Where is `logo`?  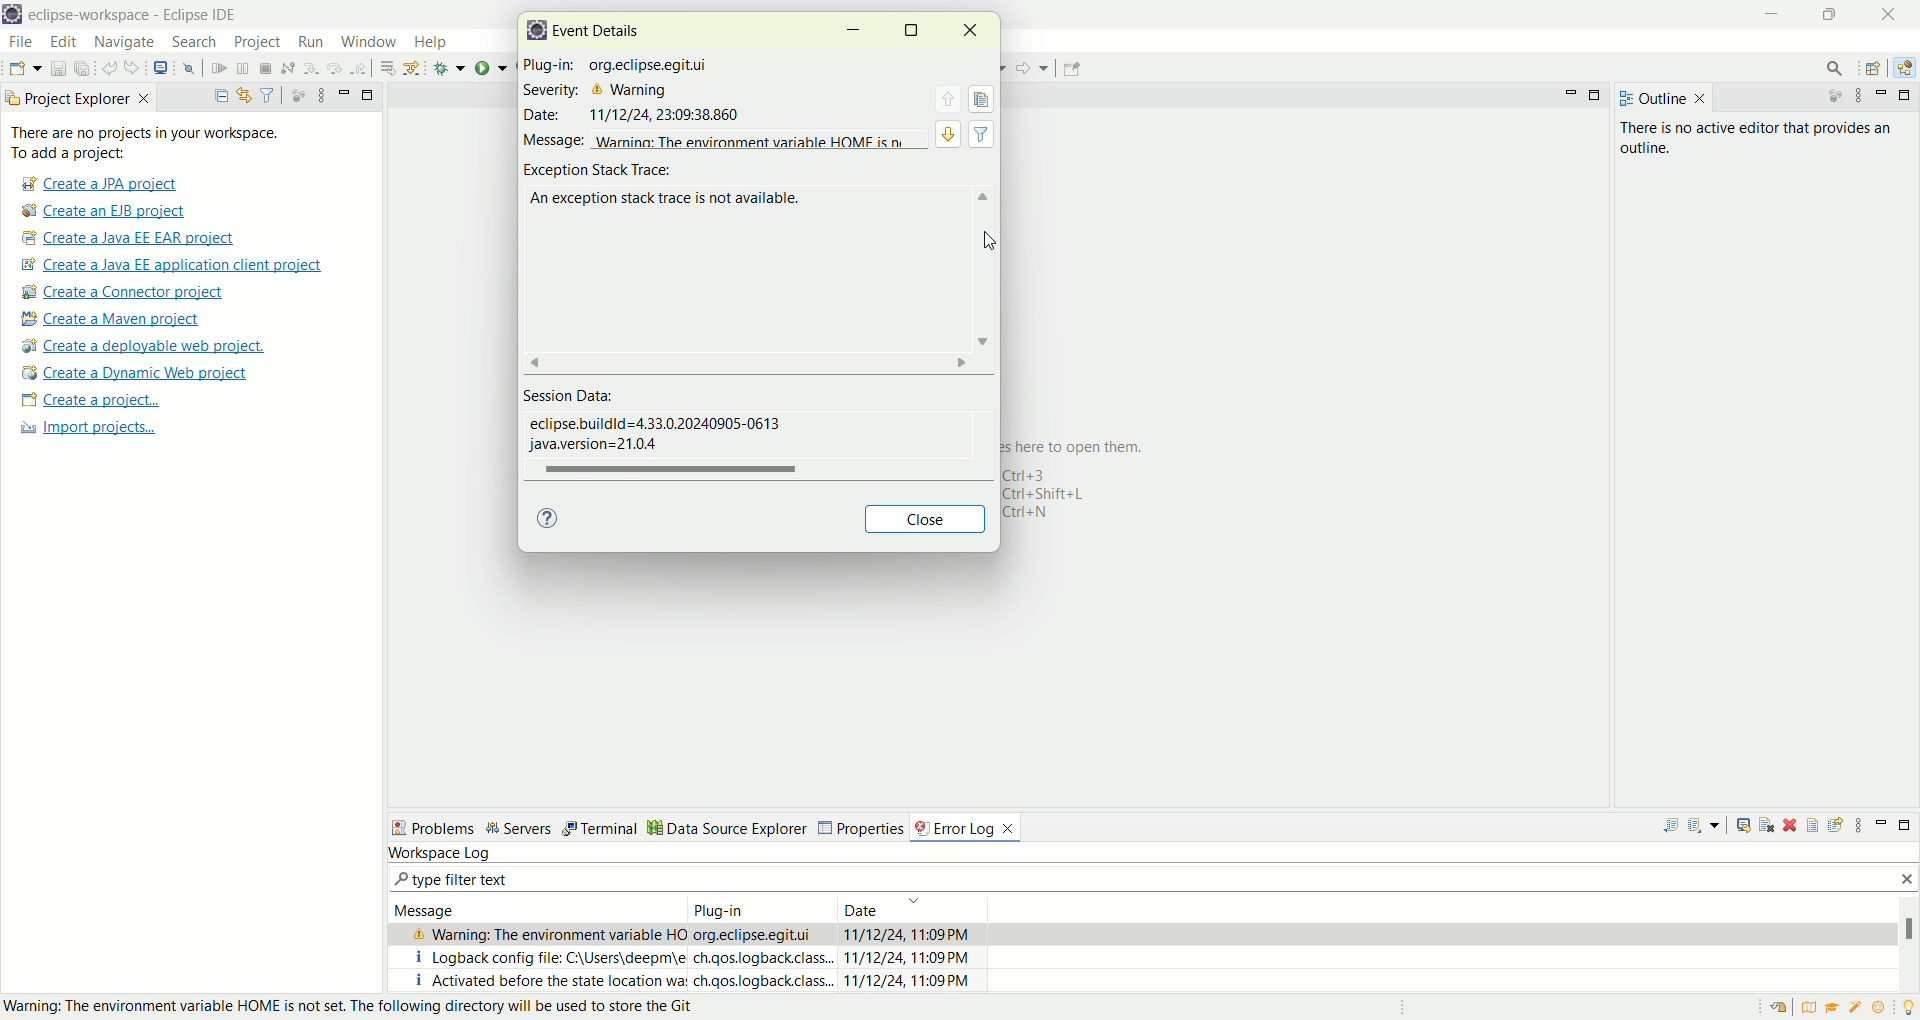 logo is located at coordinates (533, 33).